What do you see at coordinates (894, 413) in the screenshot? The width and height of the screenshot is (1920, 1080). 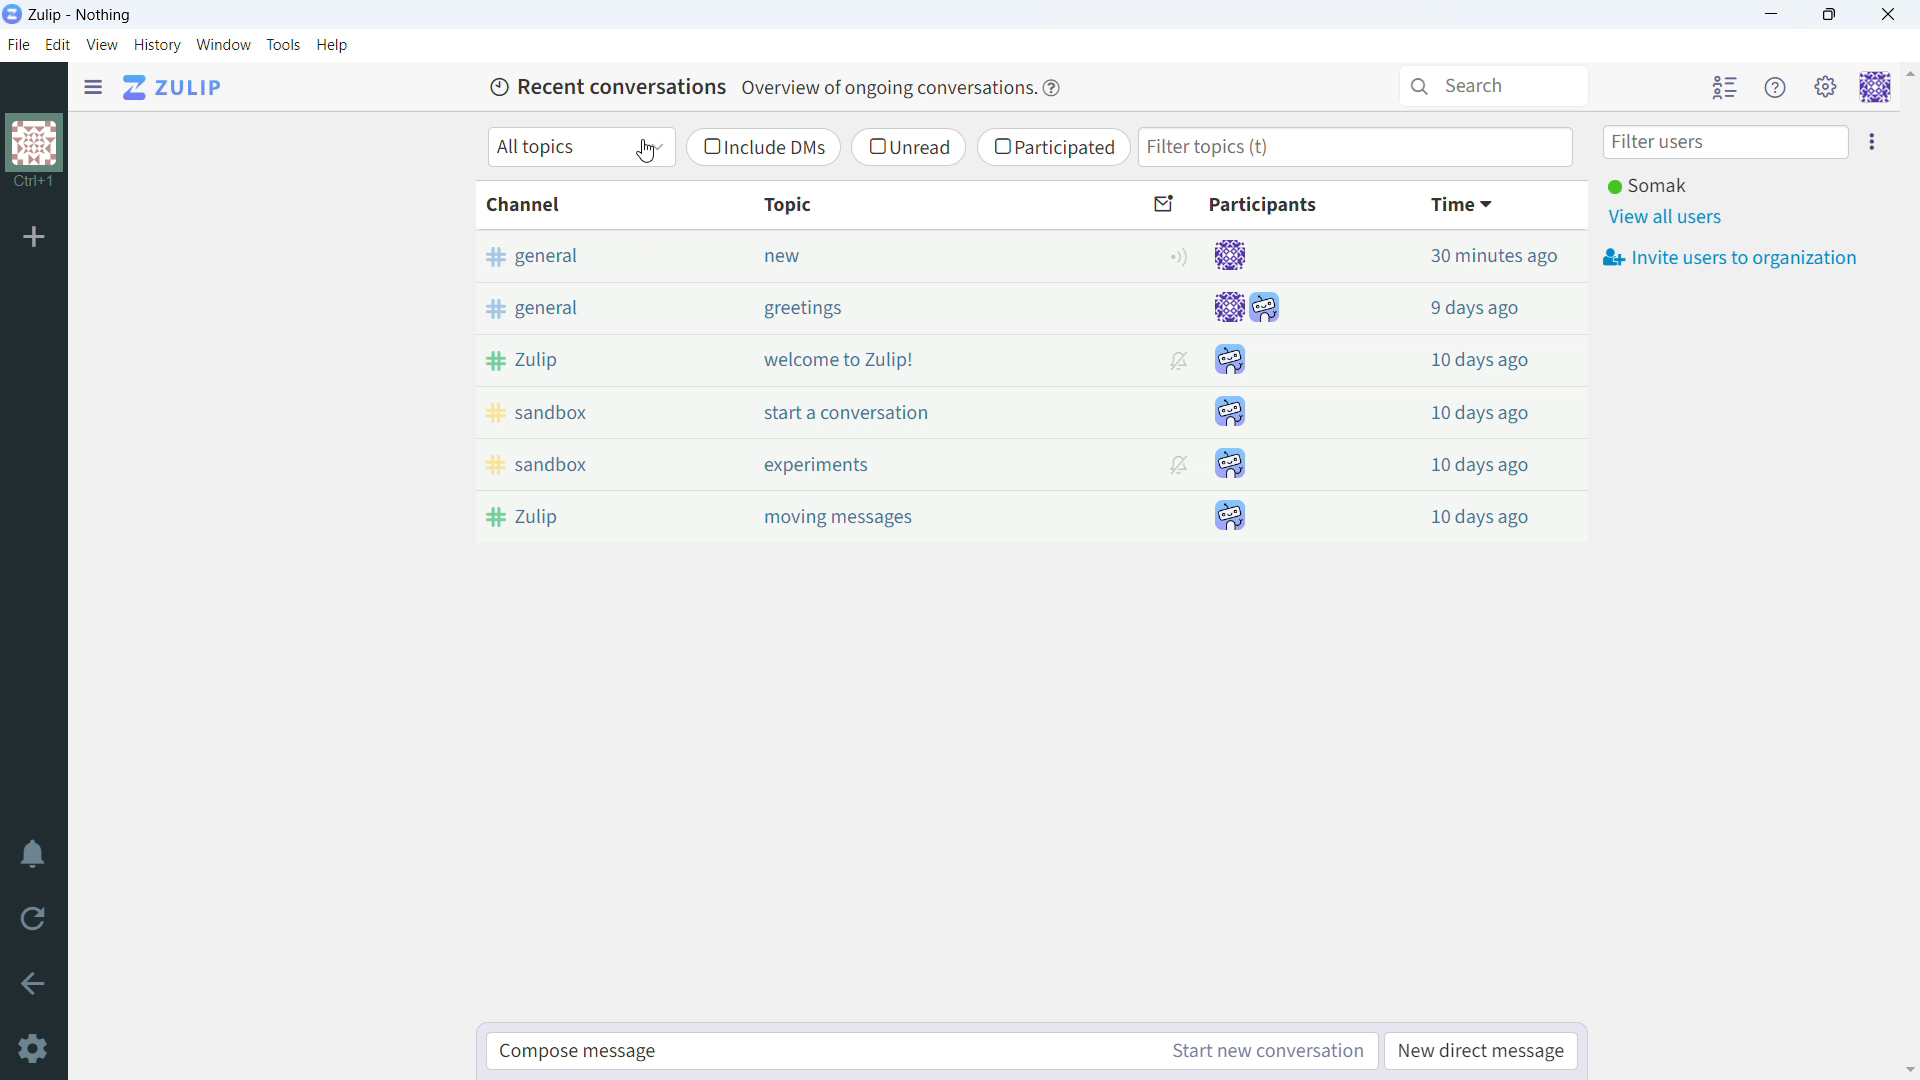 I see `start a conversation` at bounding box center [894, 413].